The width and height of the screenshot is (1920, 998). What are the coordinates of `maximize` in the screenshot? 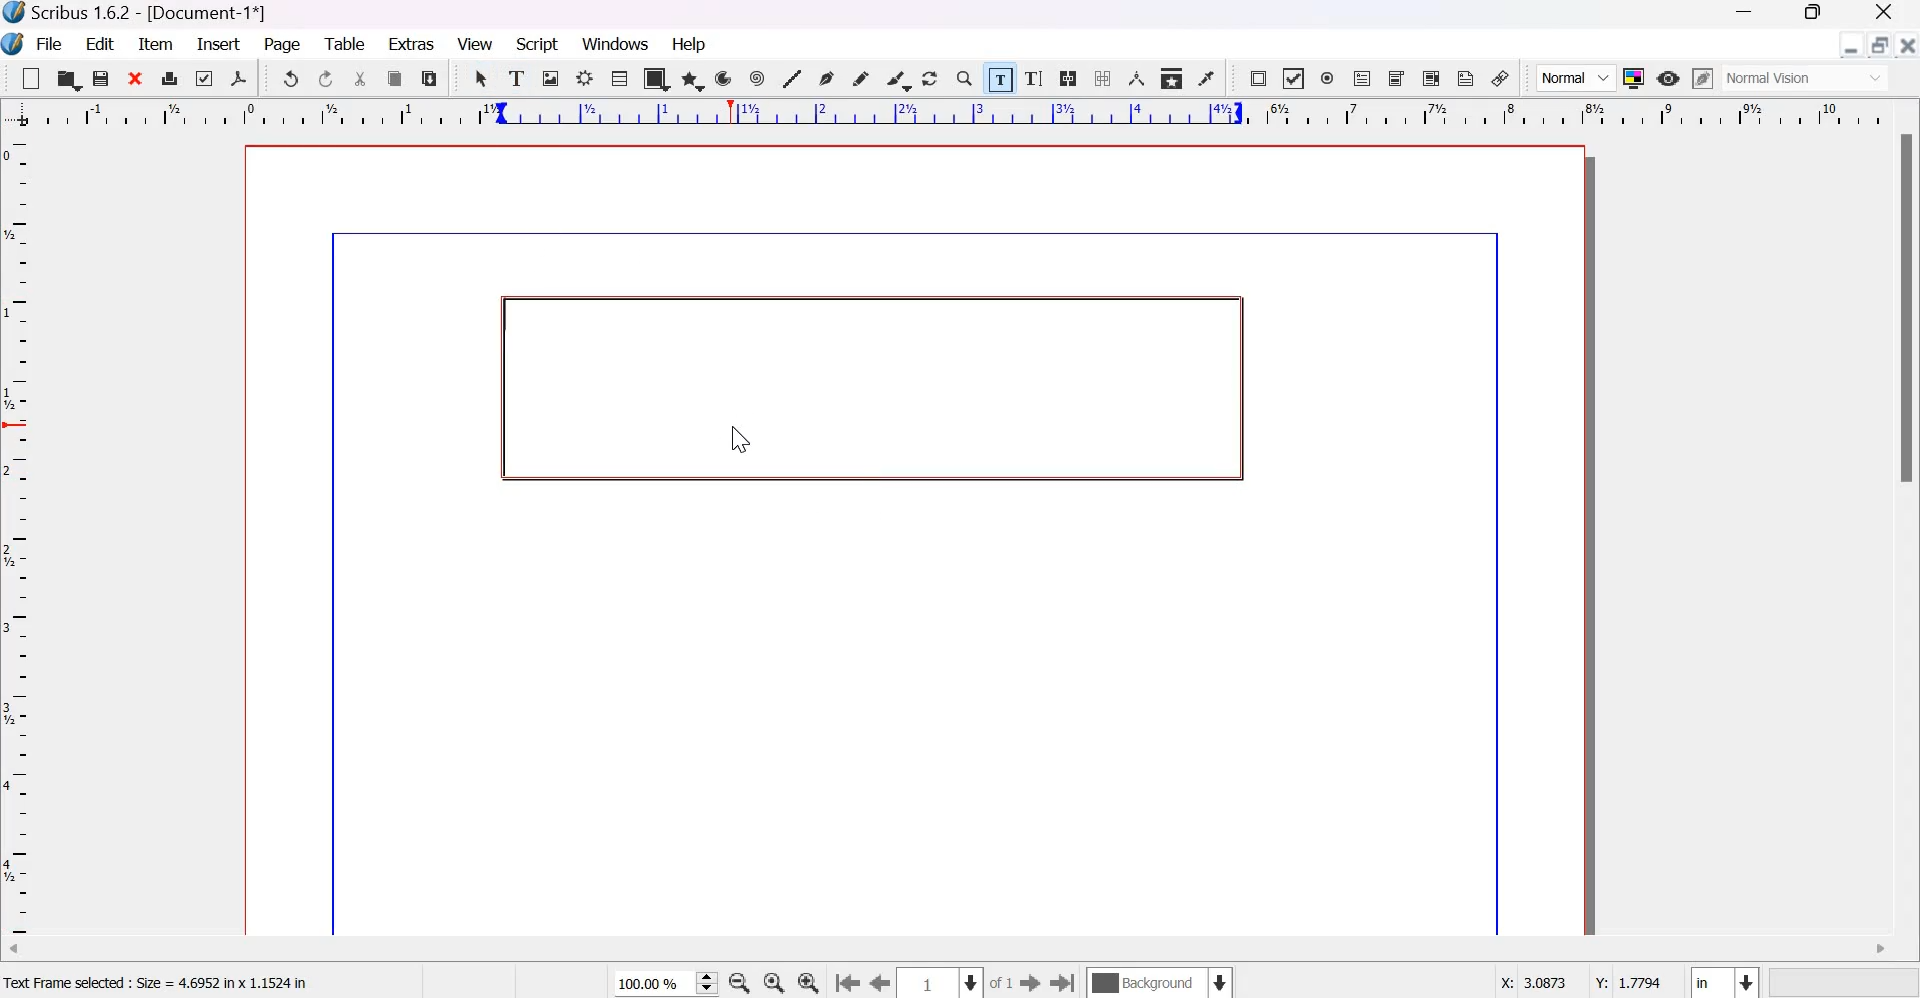 It's located at (1879, 44).